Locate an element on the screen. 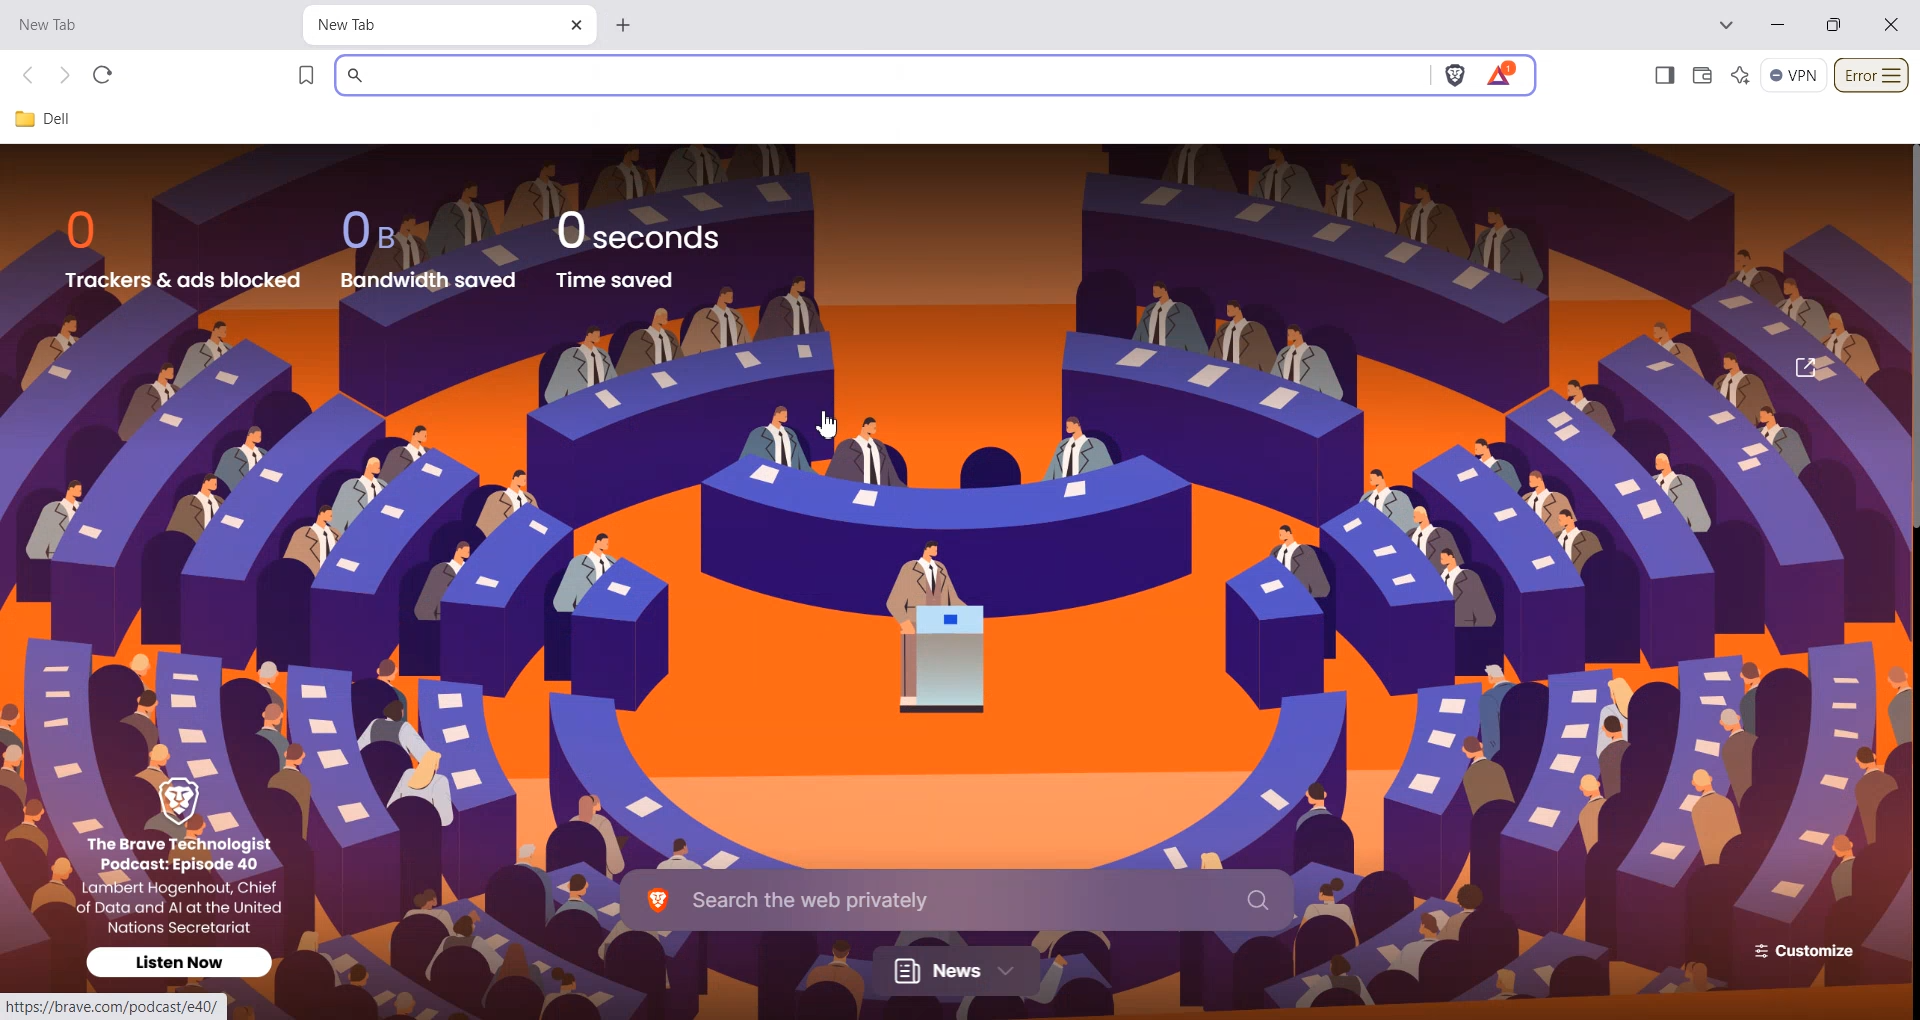  Minimize is located at coordinates (1777, 26).